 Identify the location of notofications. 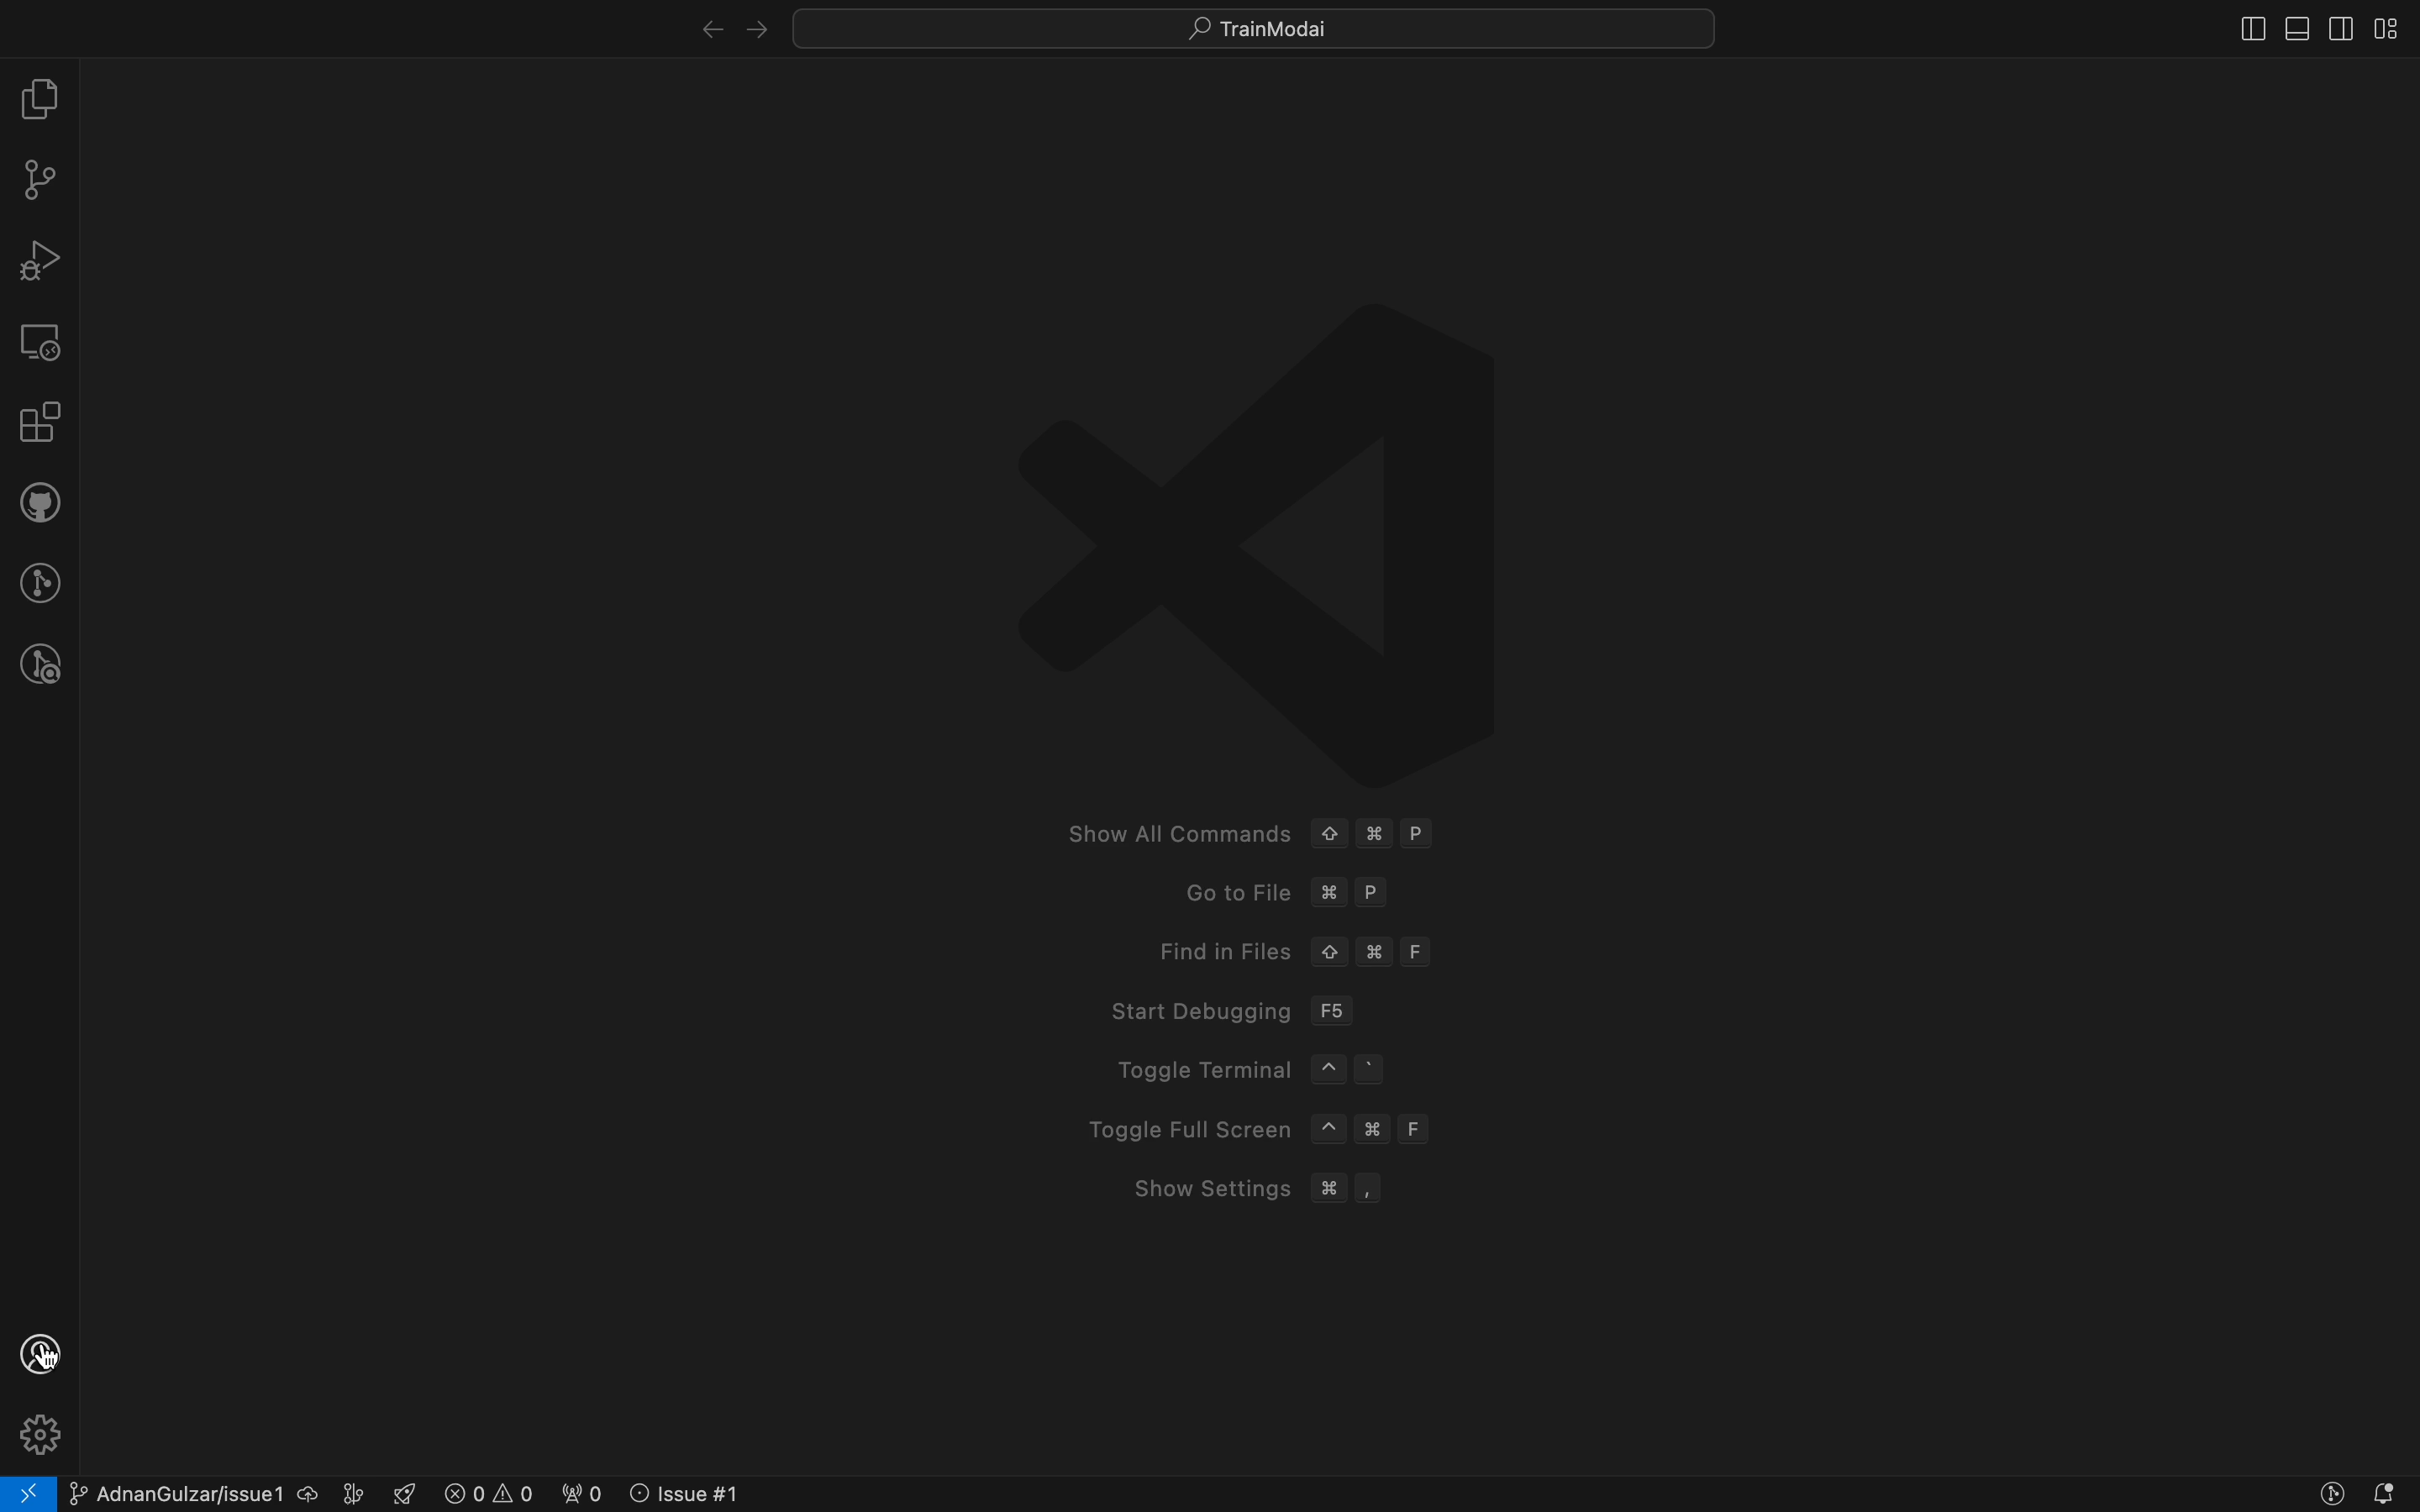
(2389, 1494).